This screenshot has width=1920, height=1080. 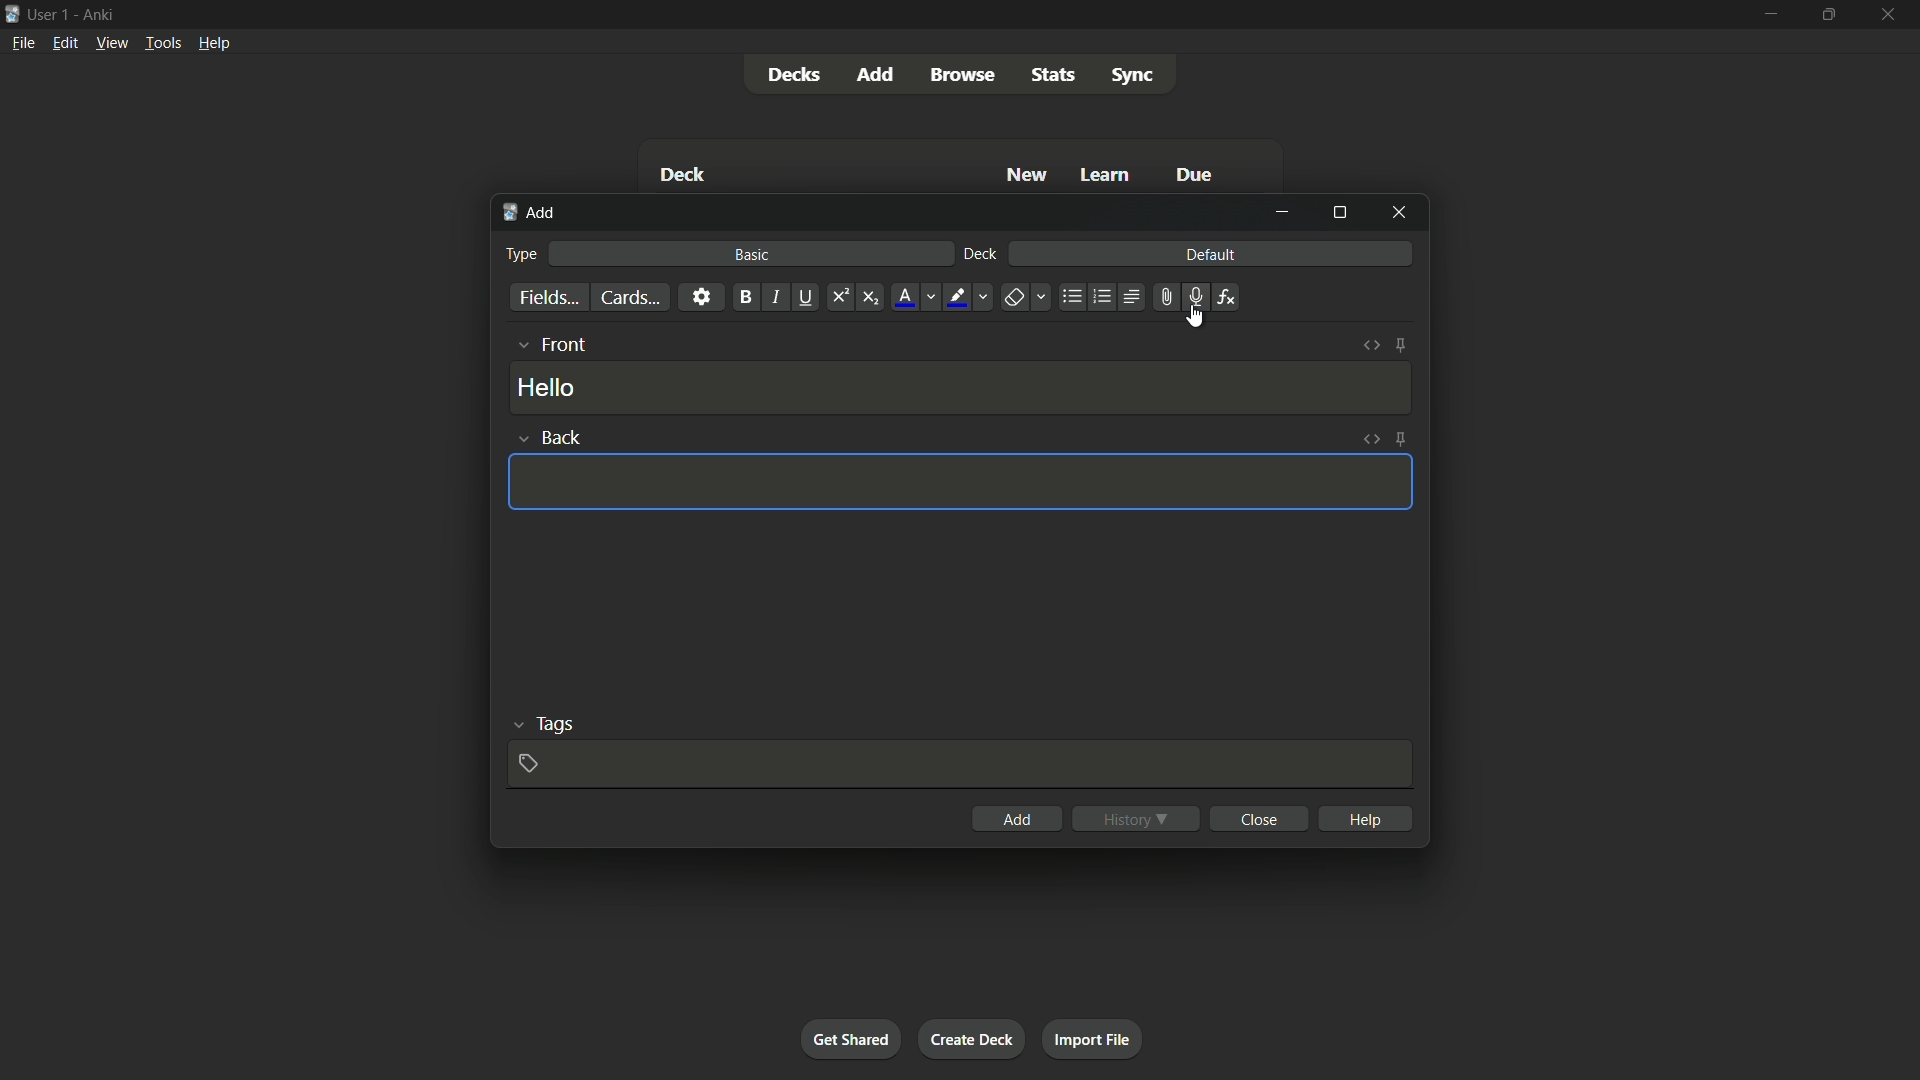 What do you see at coordinates (877, 75) in the screenshot?
I see `add` at bounding box center [877, 75].